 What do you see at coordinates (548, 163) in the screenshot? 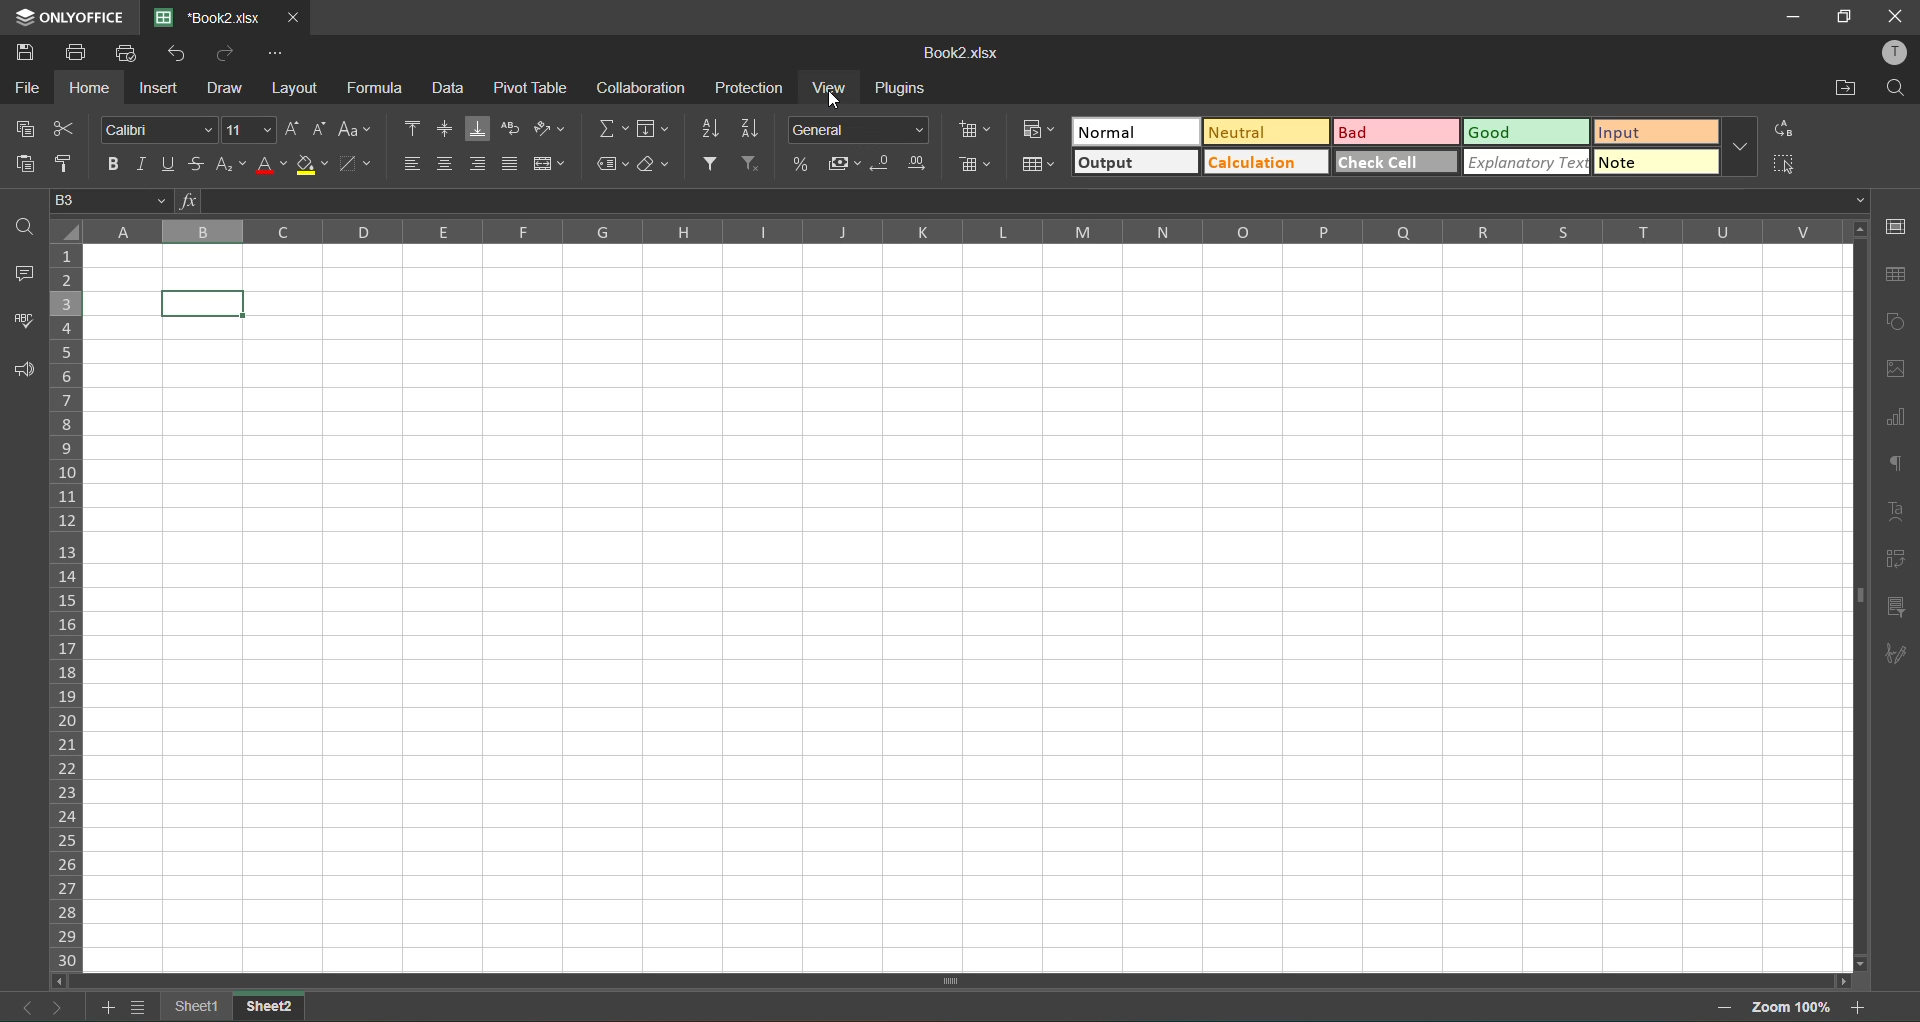
I see `merge and center` at bounding box center [548, 163].